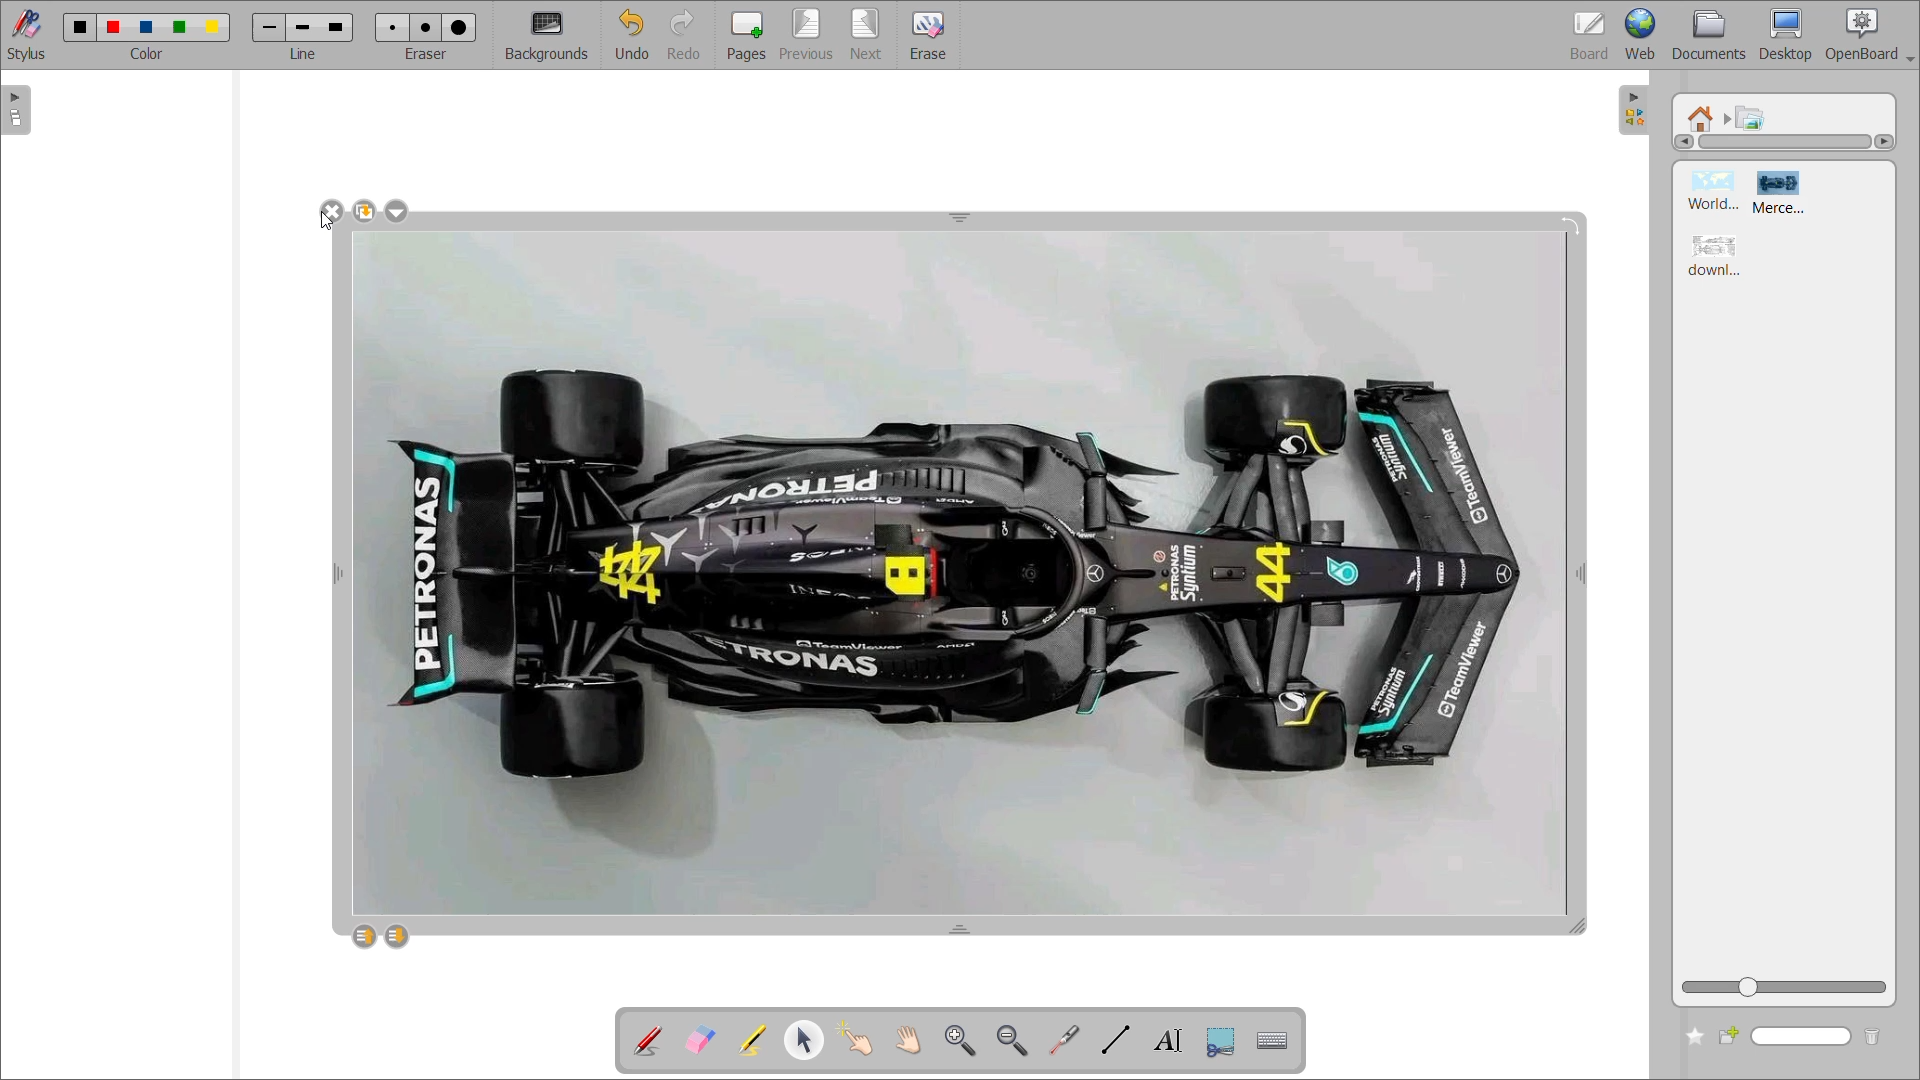 The height and width of the screenshot is (1080, 1920). I want to click on next, so click(869, 35).